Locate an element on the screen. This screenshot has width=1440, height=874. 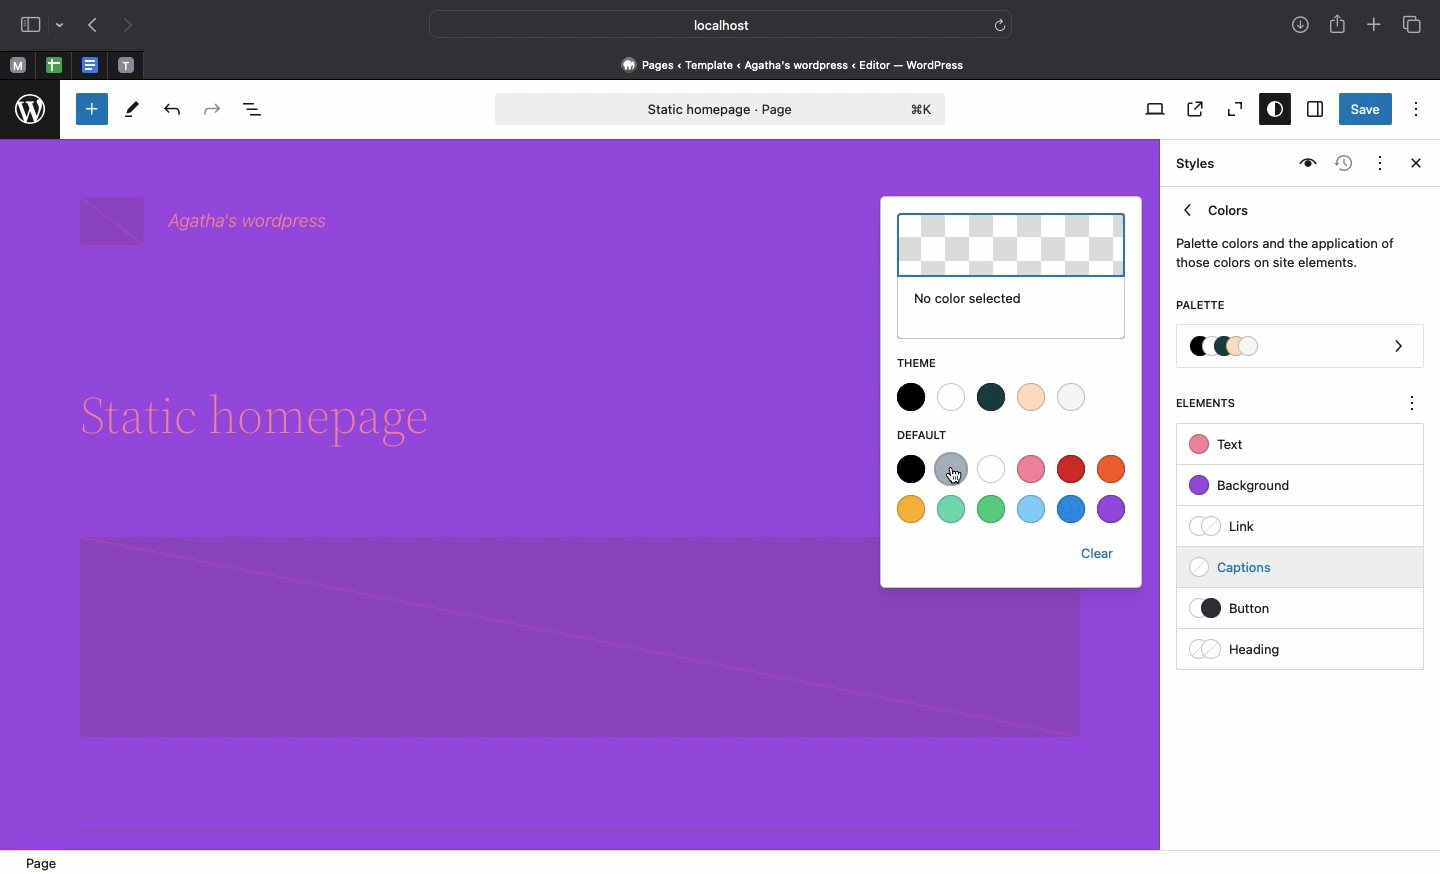
View is located at coordinates (1151, 109).